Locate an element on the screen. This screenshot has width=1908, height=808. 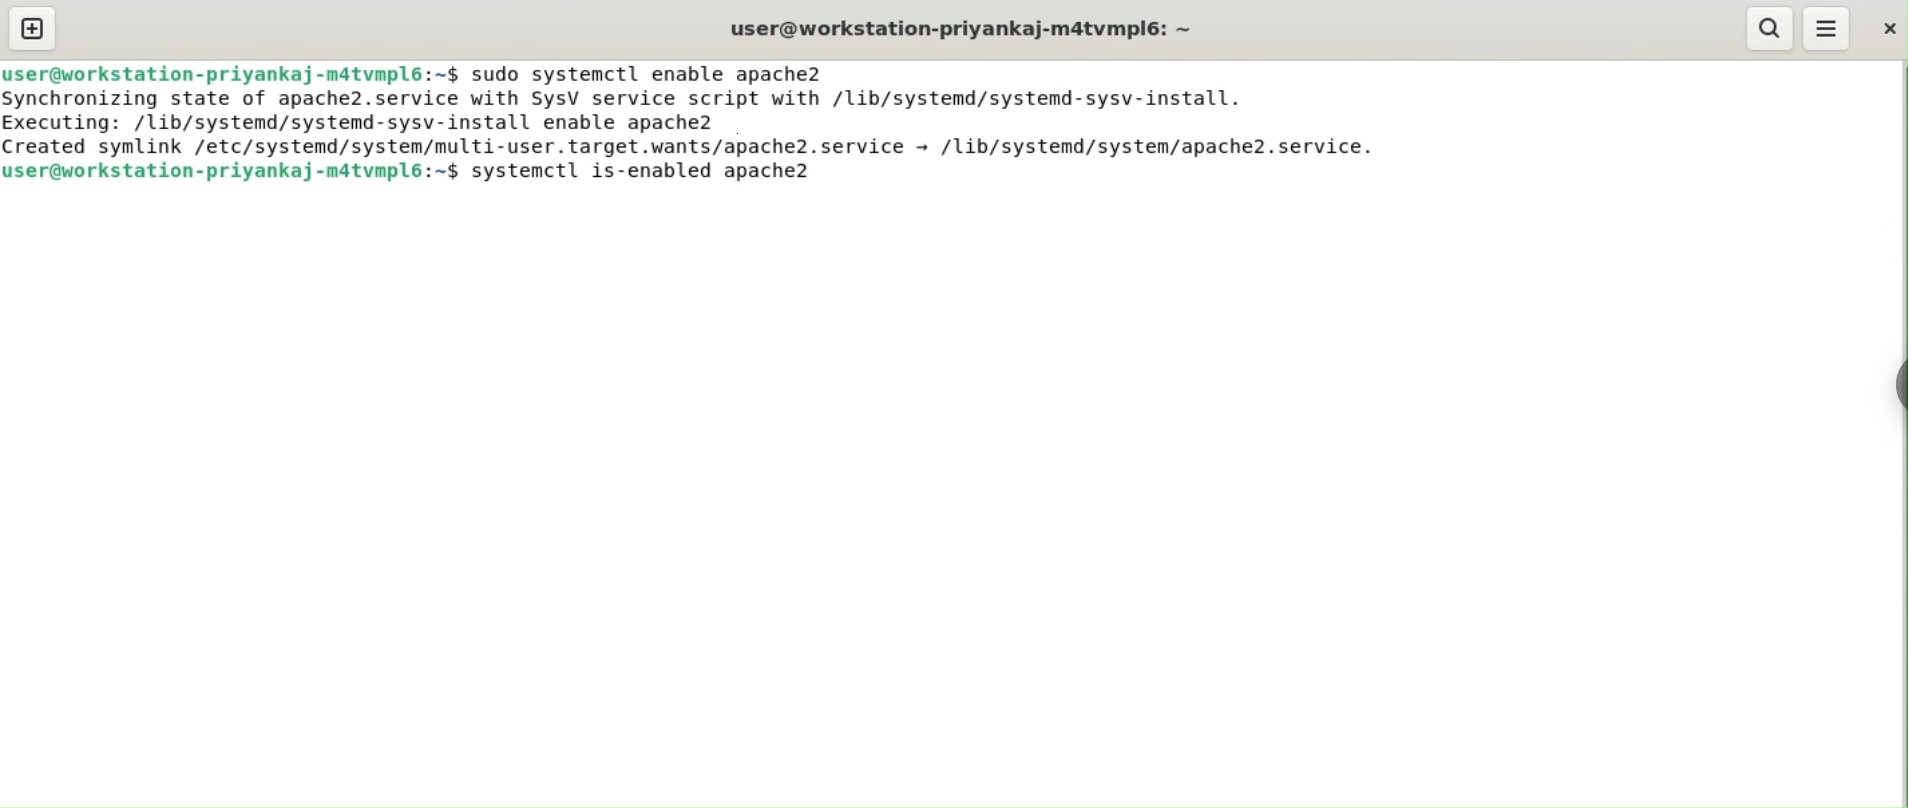
Synchronizing state of apache2.service with SysV service script with /lib/systemd/systemd-sysv-install.
Executing: /lib/systemd/systemd-sysv-install enable apache2
Created symlink /etc/systemd/system/multi-user.target.wants/apache2.service - /lib/systemd/system/apache2.service. is located at coordinates (699, 122).